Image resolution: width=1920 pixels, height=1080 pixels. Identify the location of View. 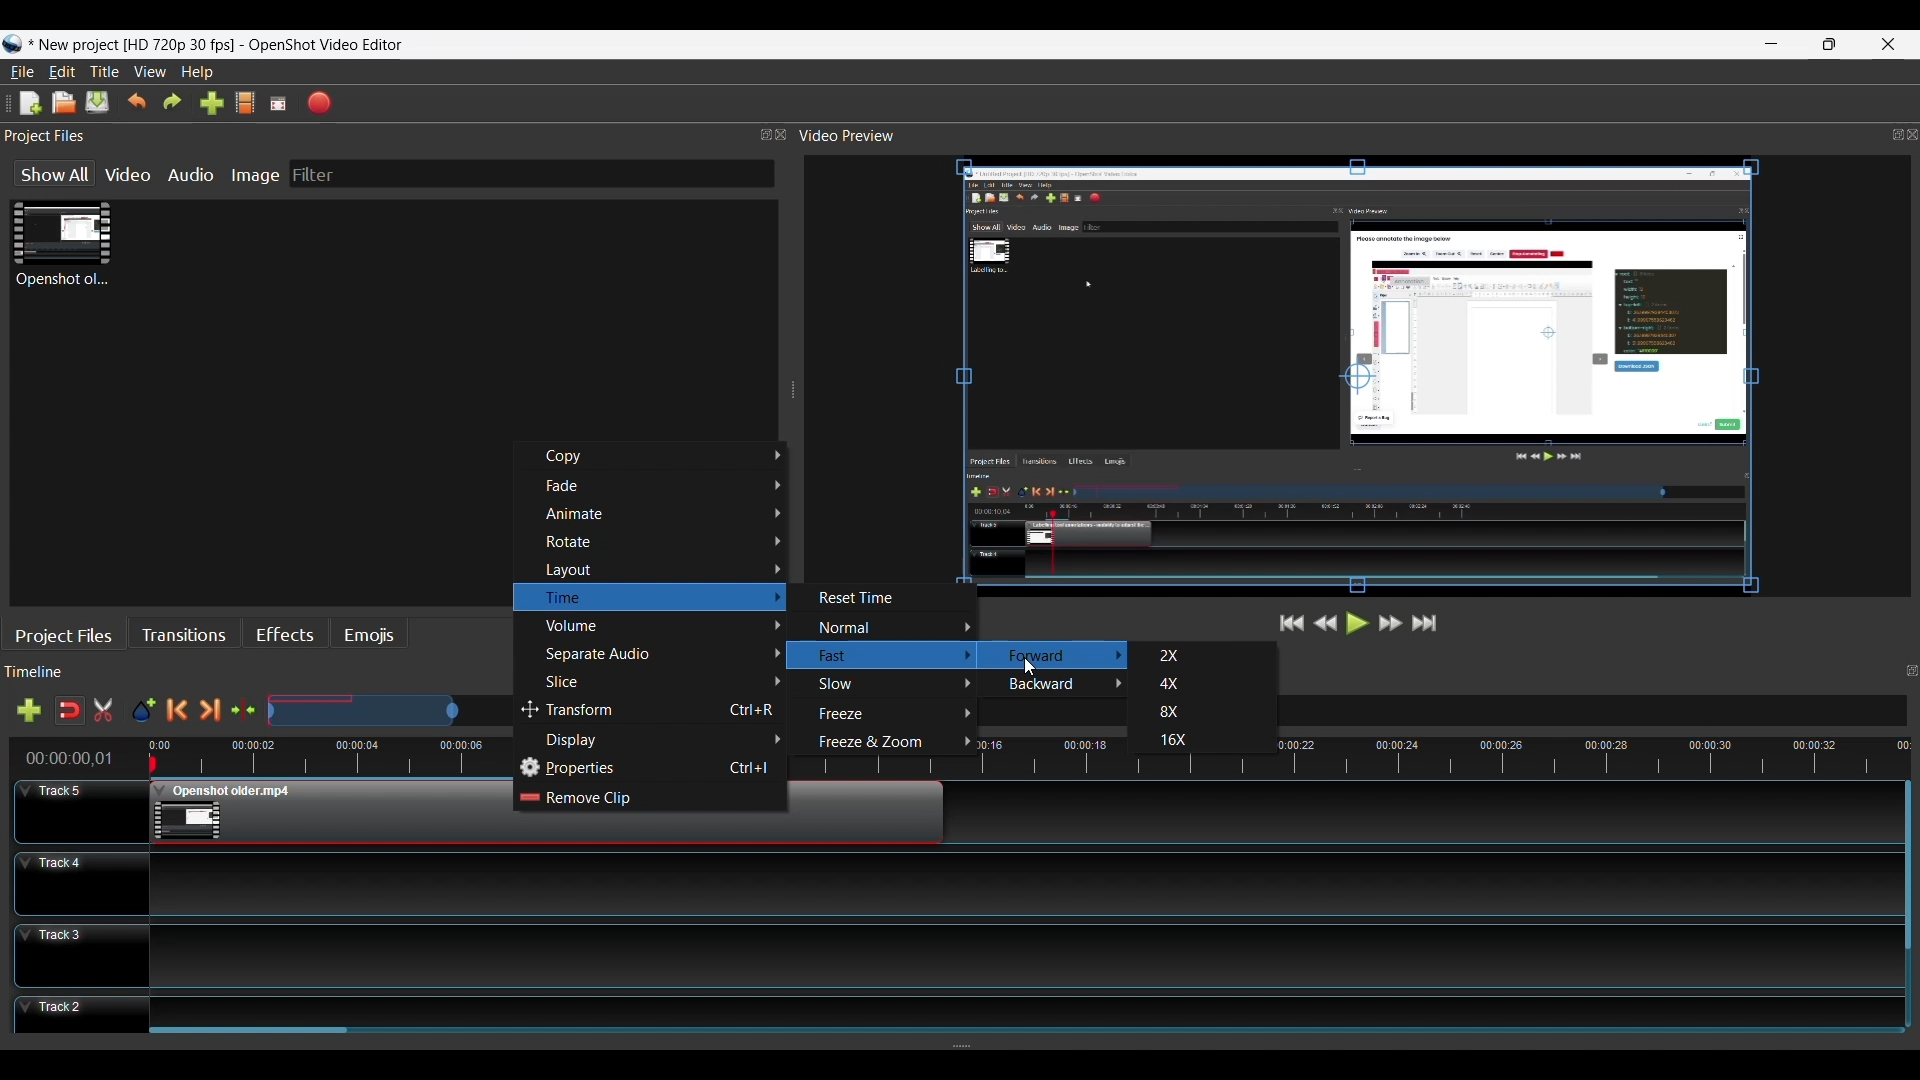
(149, 73).